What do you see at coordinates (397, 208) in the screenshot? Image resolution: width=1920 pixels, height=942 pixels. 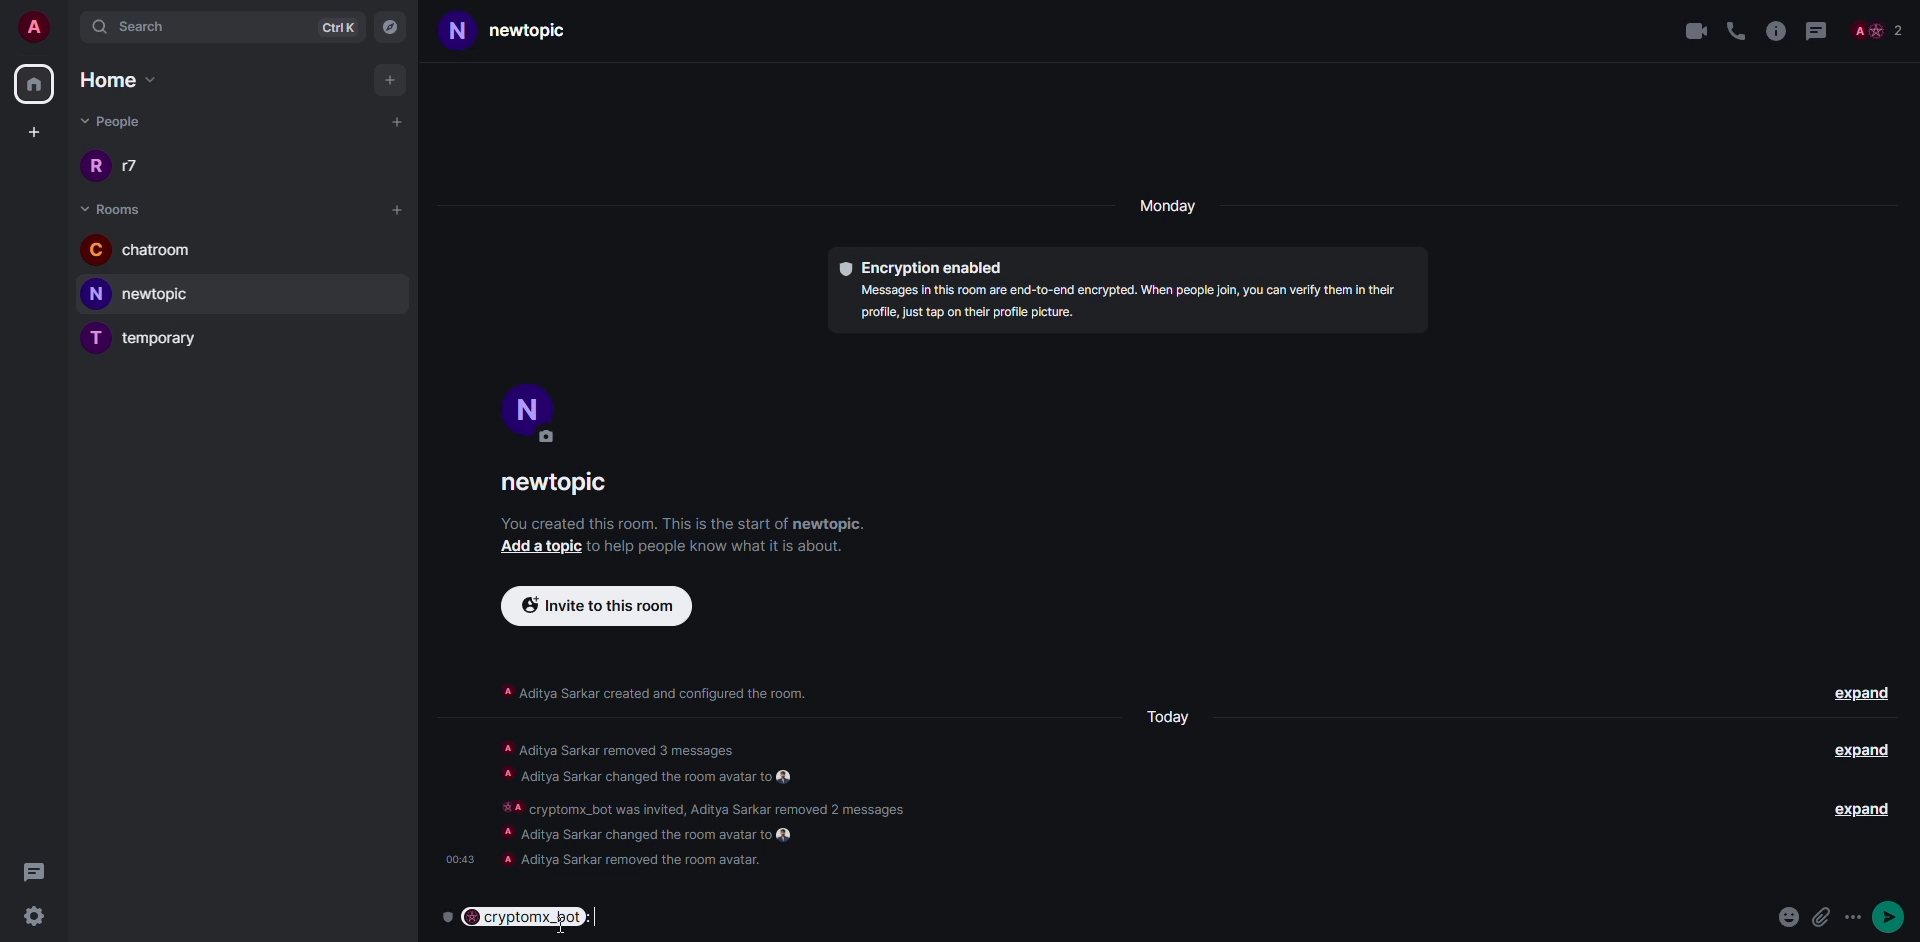 I see `add` at bounding box center [397, 208].